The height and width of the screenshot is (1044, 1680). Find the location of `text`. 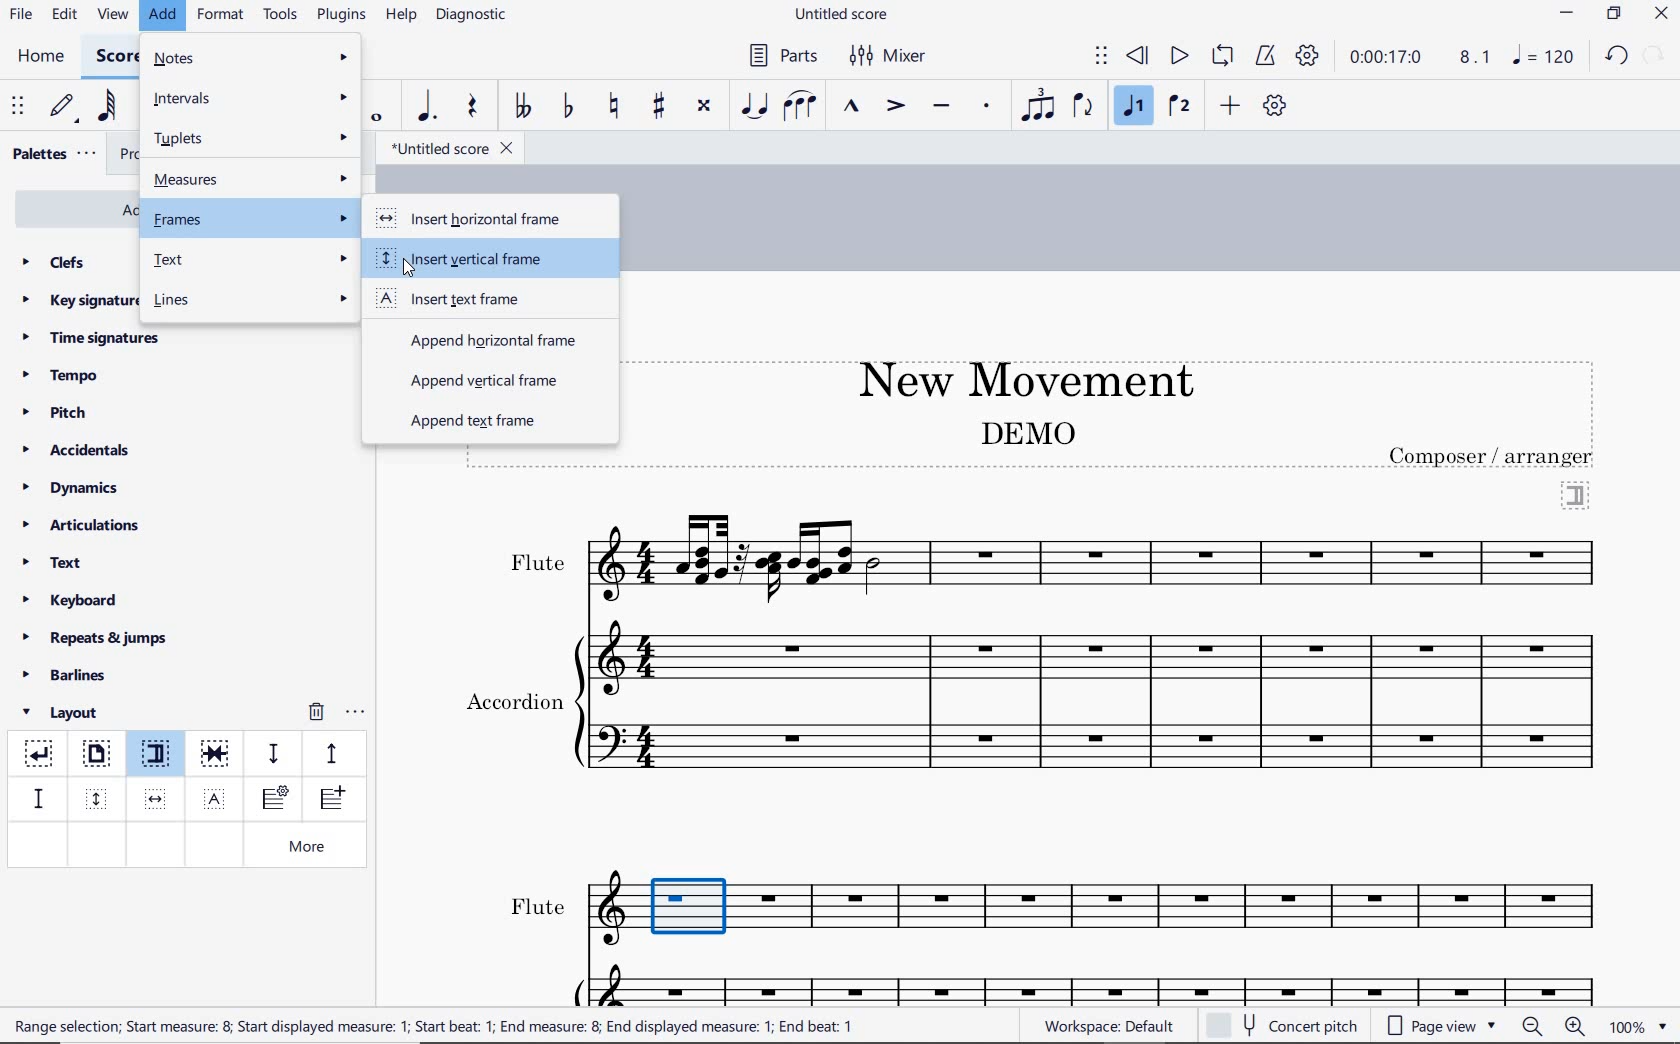

text is located at coordinates (1026, 432).